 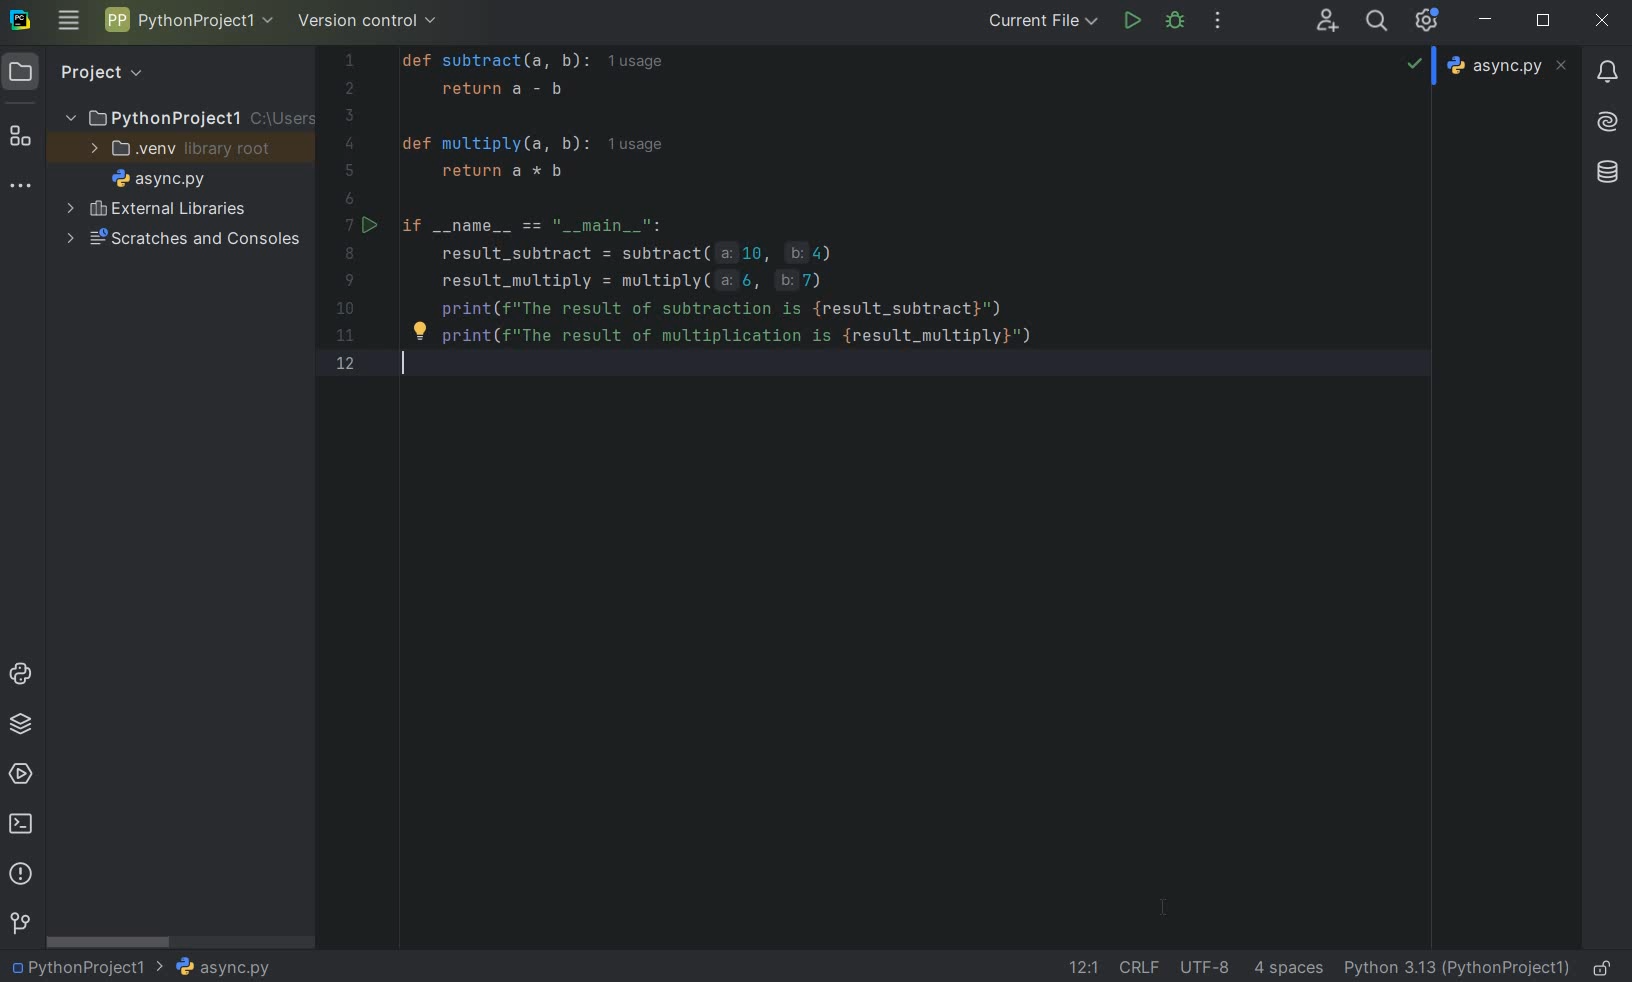 What do you see at coordinates (21, 138) in the screenshot?
I see `structure` at bounding box center [21, 138].